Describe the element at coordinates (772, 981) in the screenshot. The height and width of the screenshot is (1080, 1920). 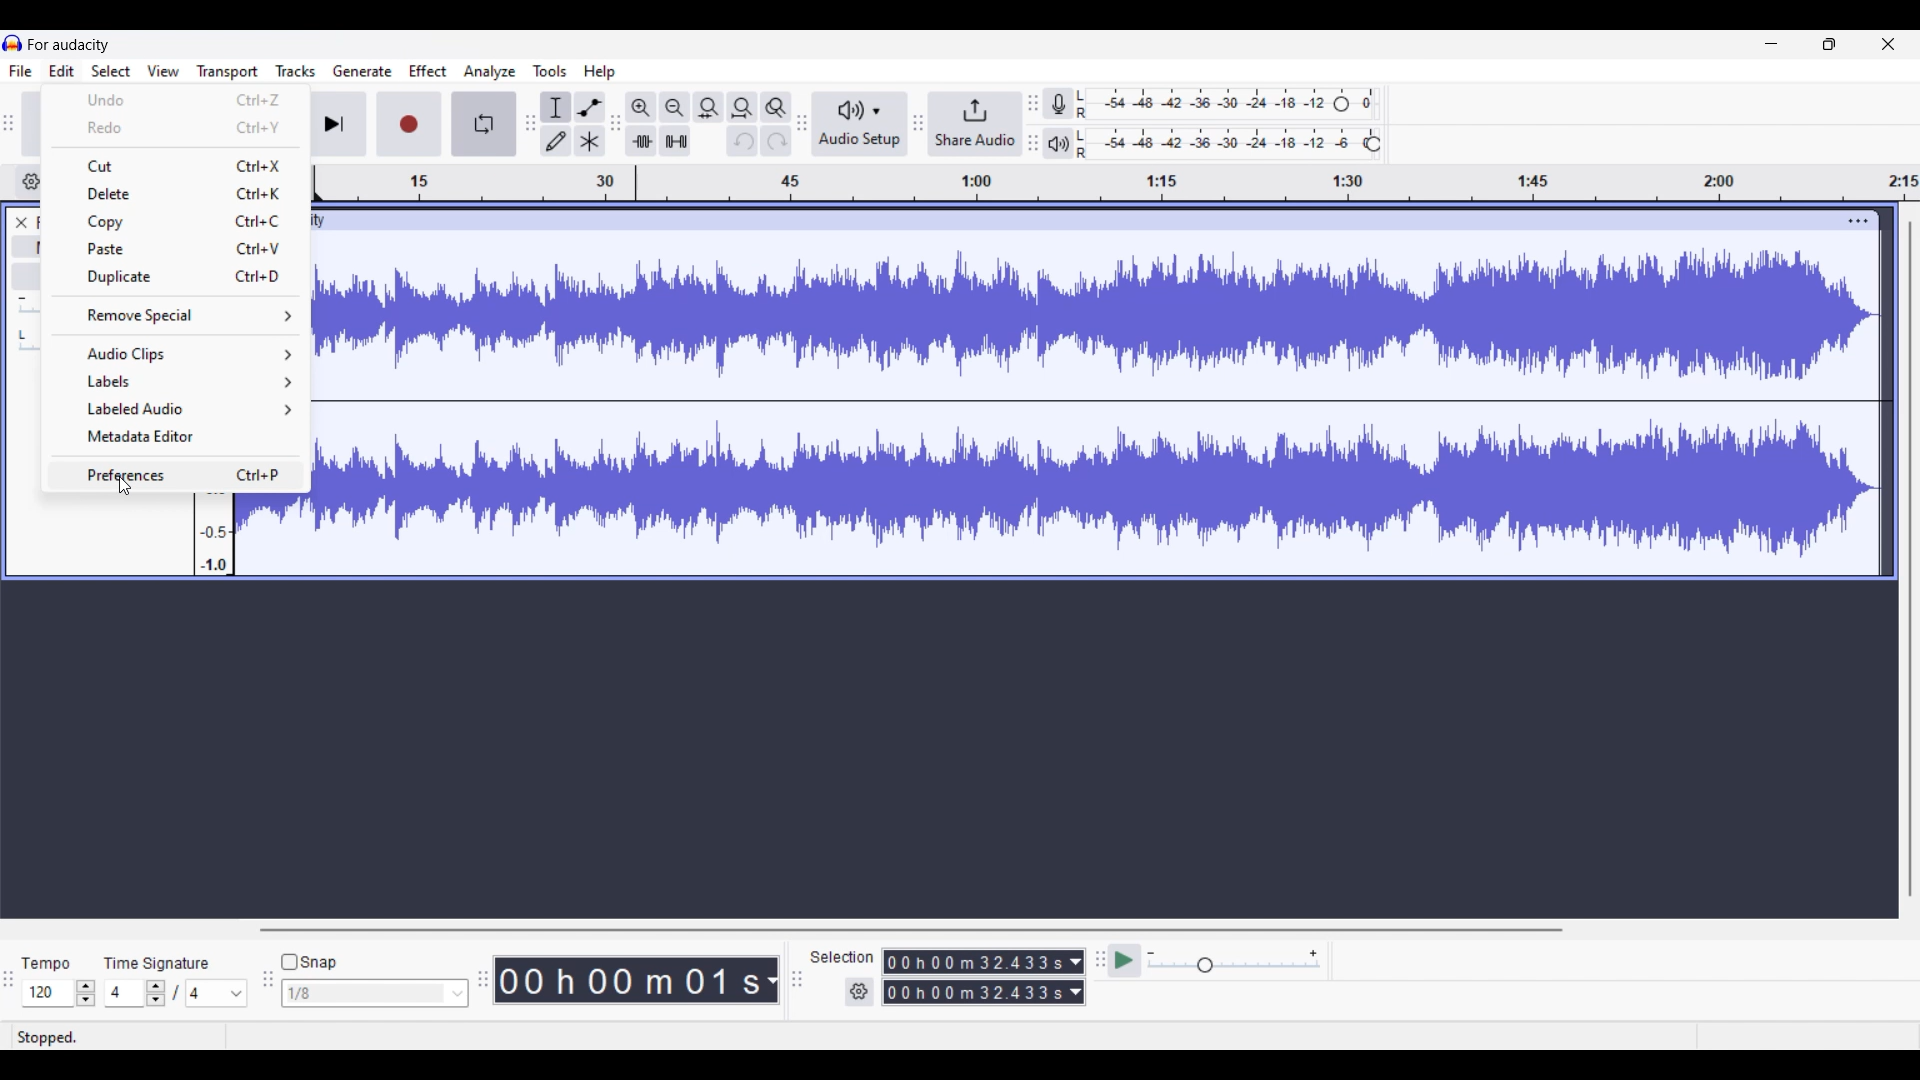
I see `Measurement` at that location.